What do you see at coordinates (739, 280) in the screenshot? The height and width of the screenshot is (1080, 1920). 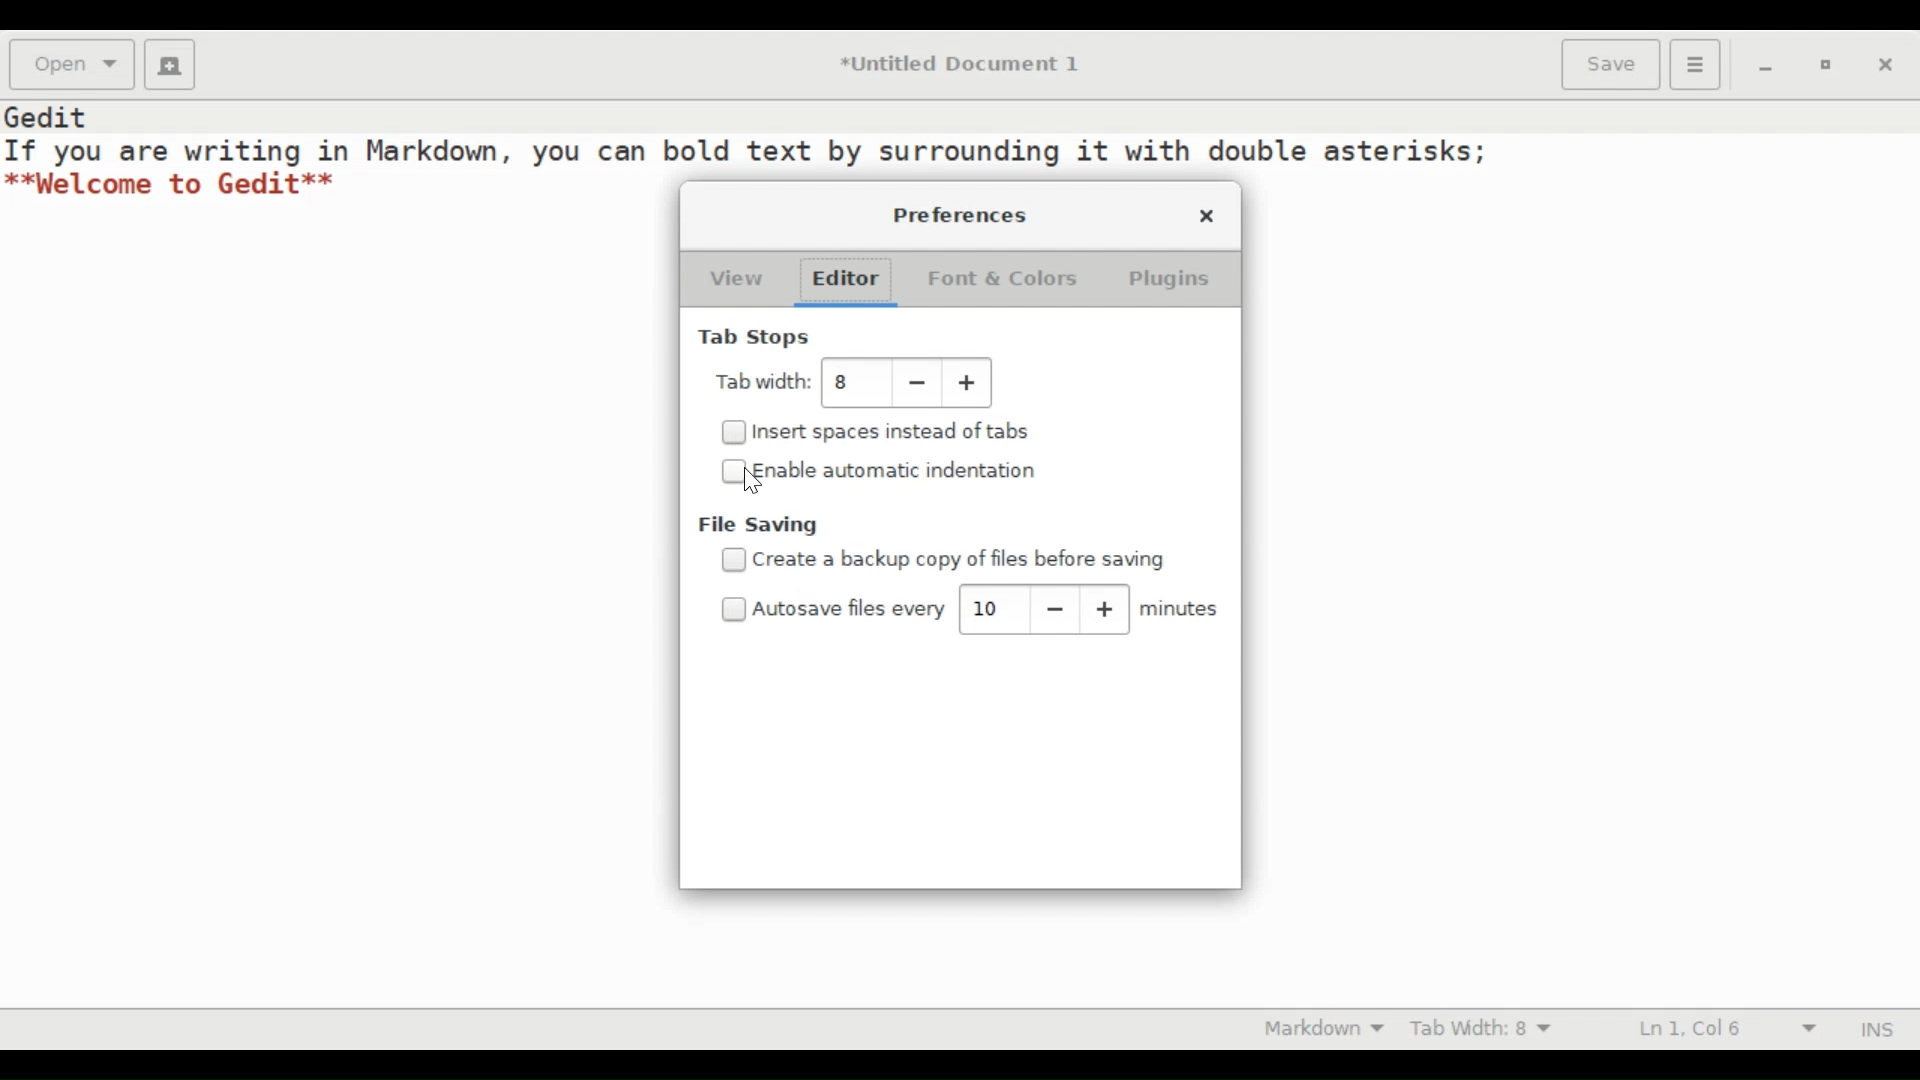 I see `View` at bounding box center [739, 280].